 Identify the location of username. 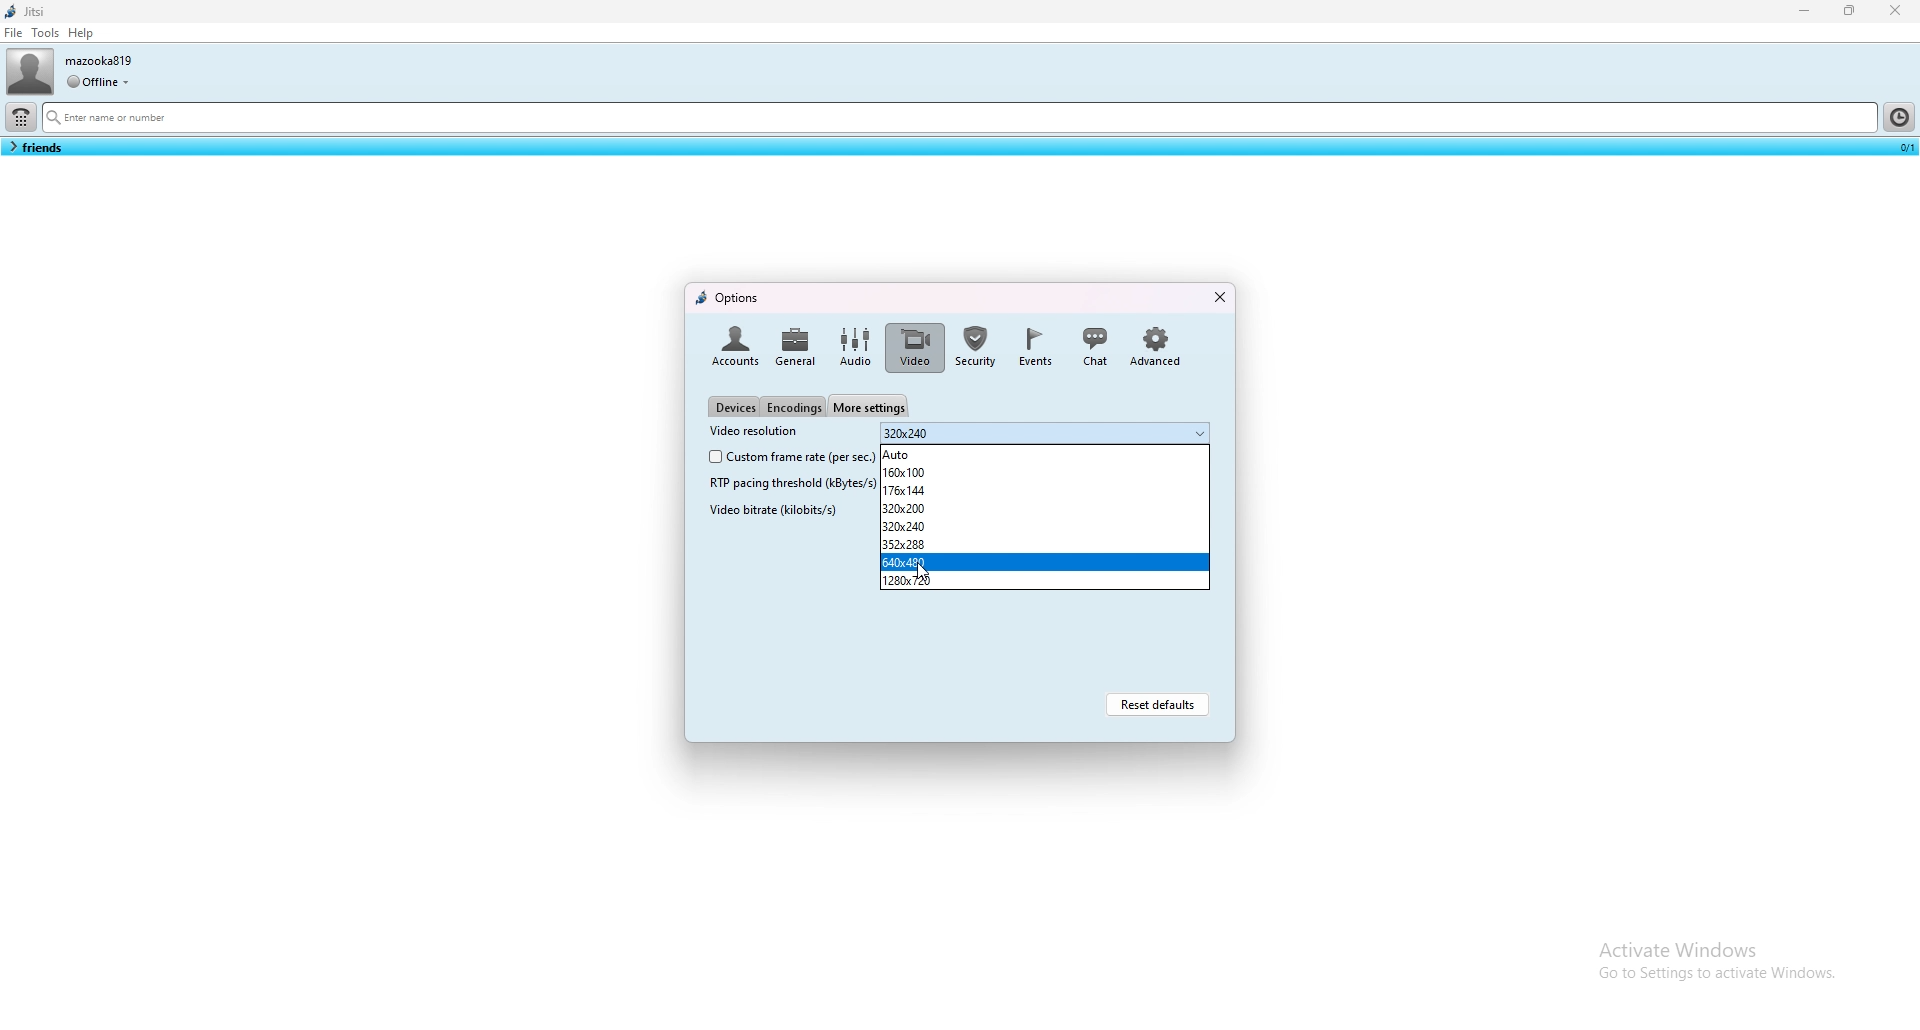
(102, 60).